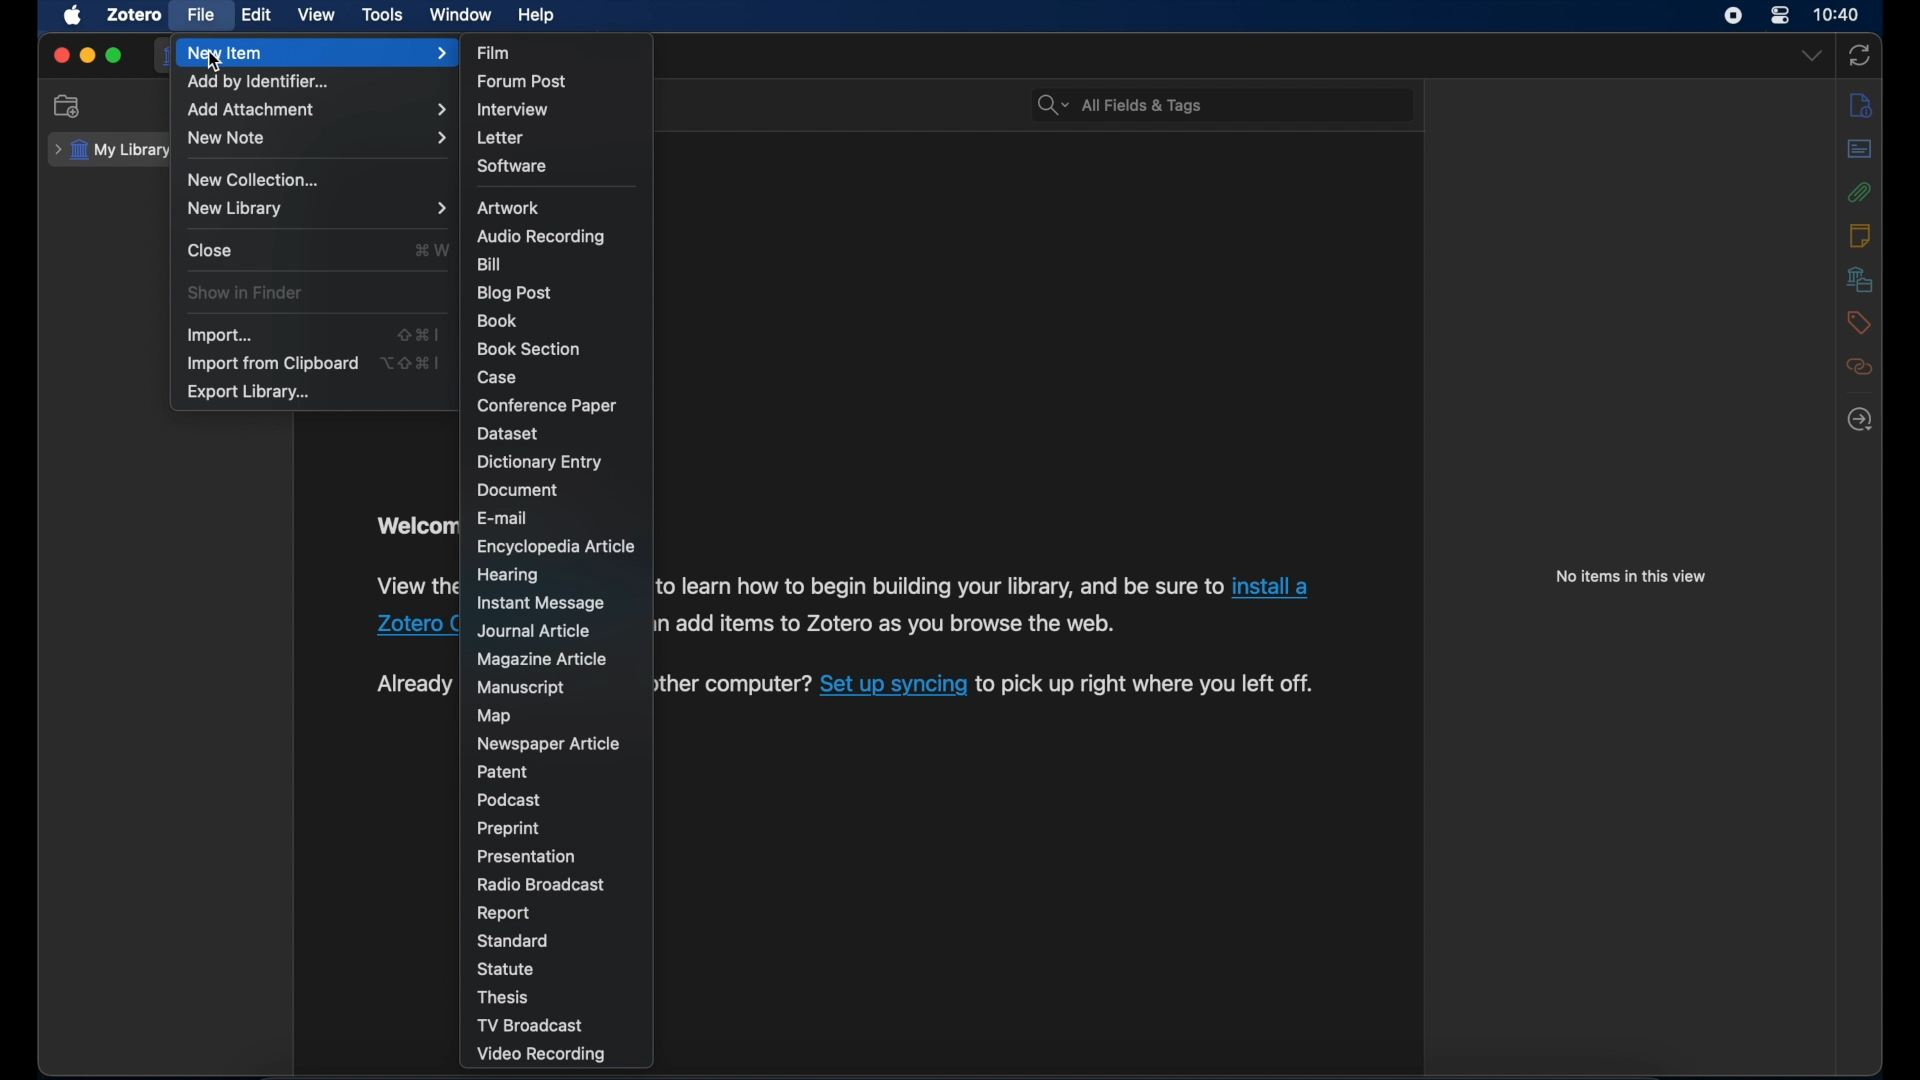  Describe the element at coordinates (1860, 149) in the screenshot. I see `abstract` at that location.